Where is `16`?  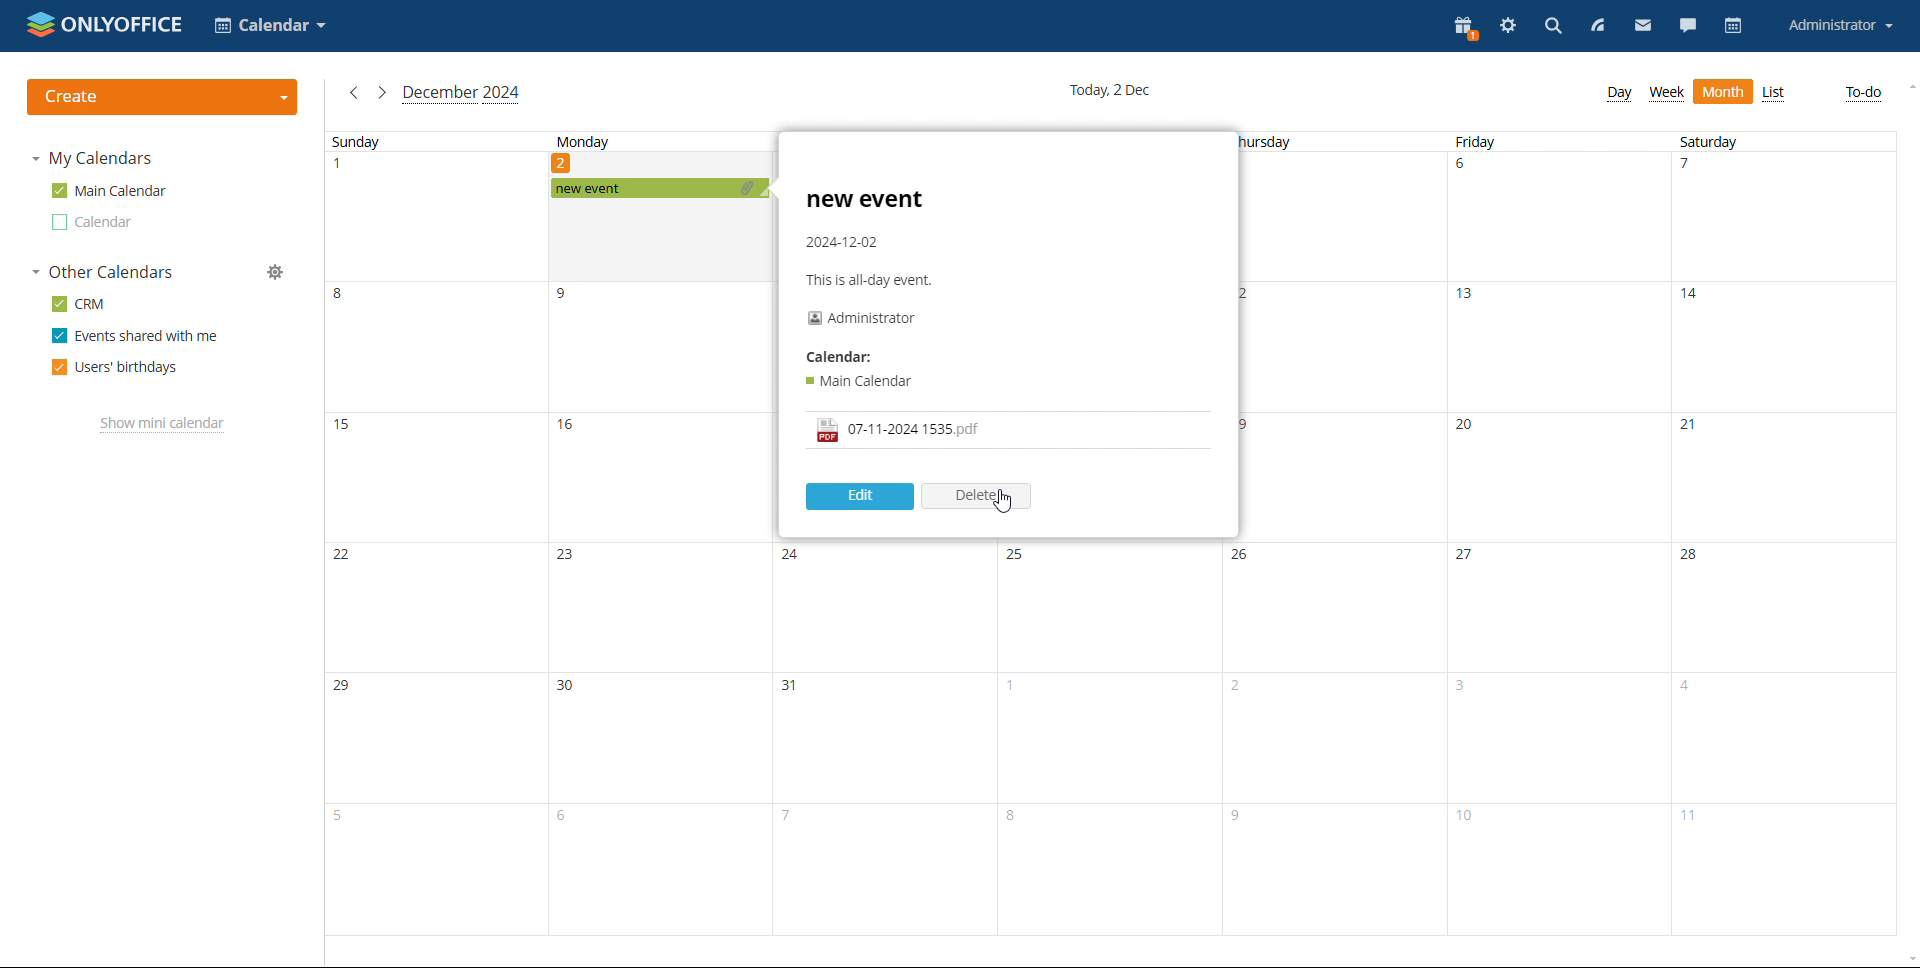 16 is located at coordinates (570, 432).